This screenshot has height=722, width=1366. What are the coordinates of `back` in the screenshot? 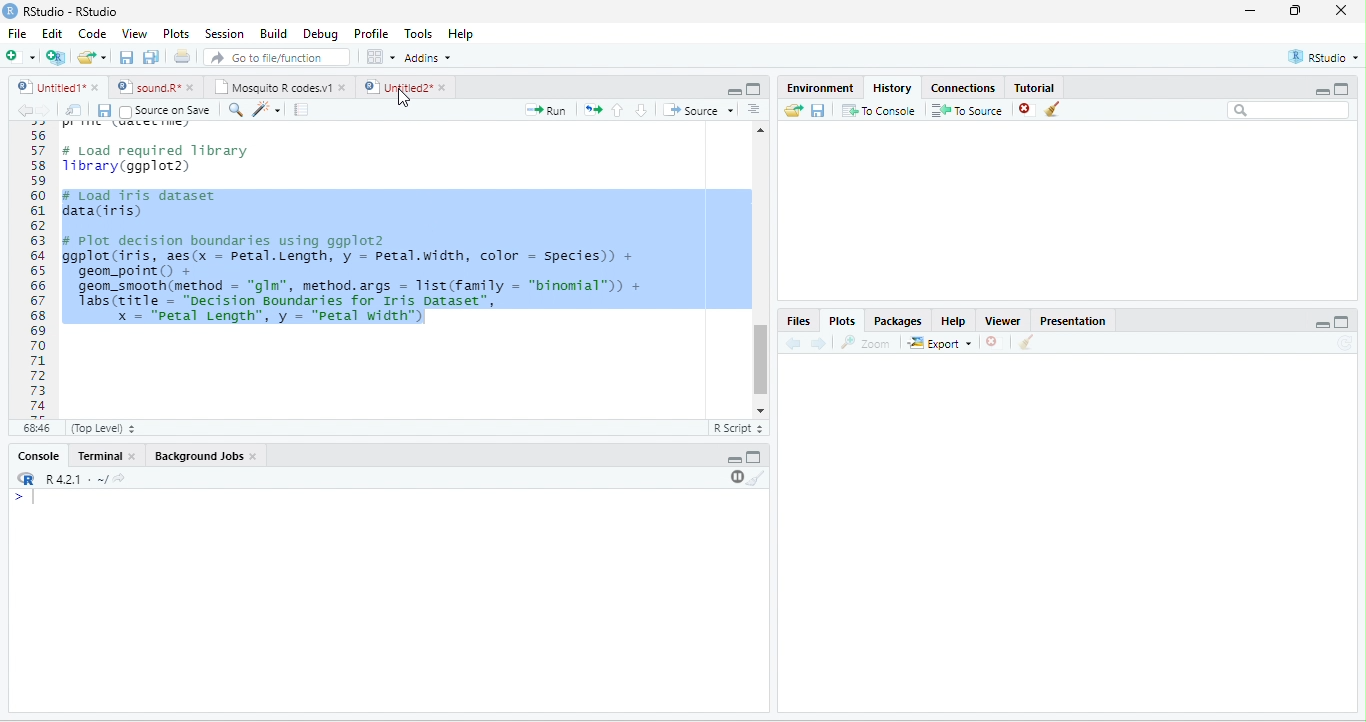 It's located at (792, 344).